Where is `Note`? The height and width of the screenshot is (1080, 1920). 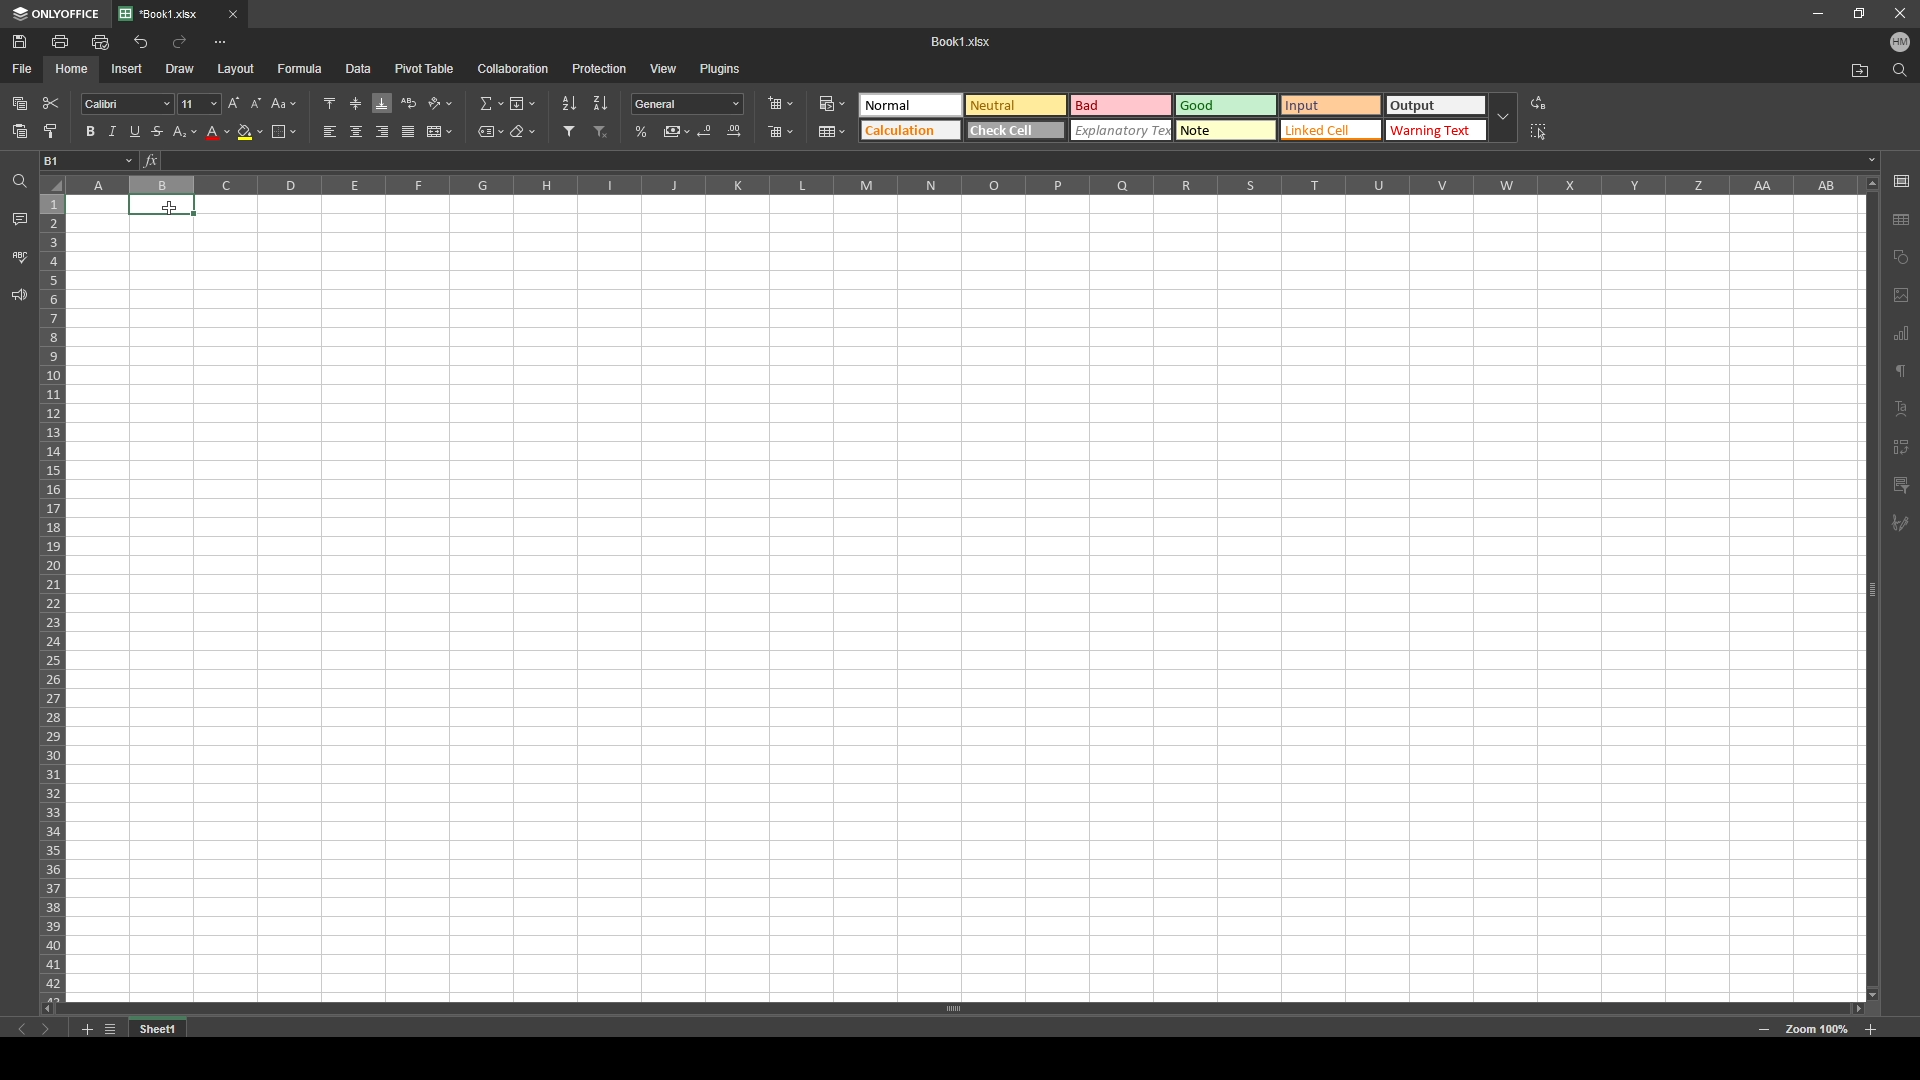
Note is located at coordinates (1226, 130).